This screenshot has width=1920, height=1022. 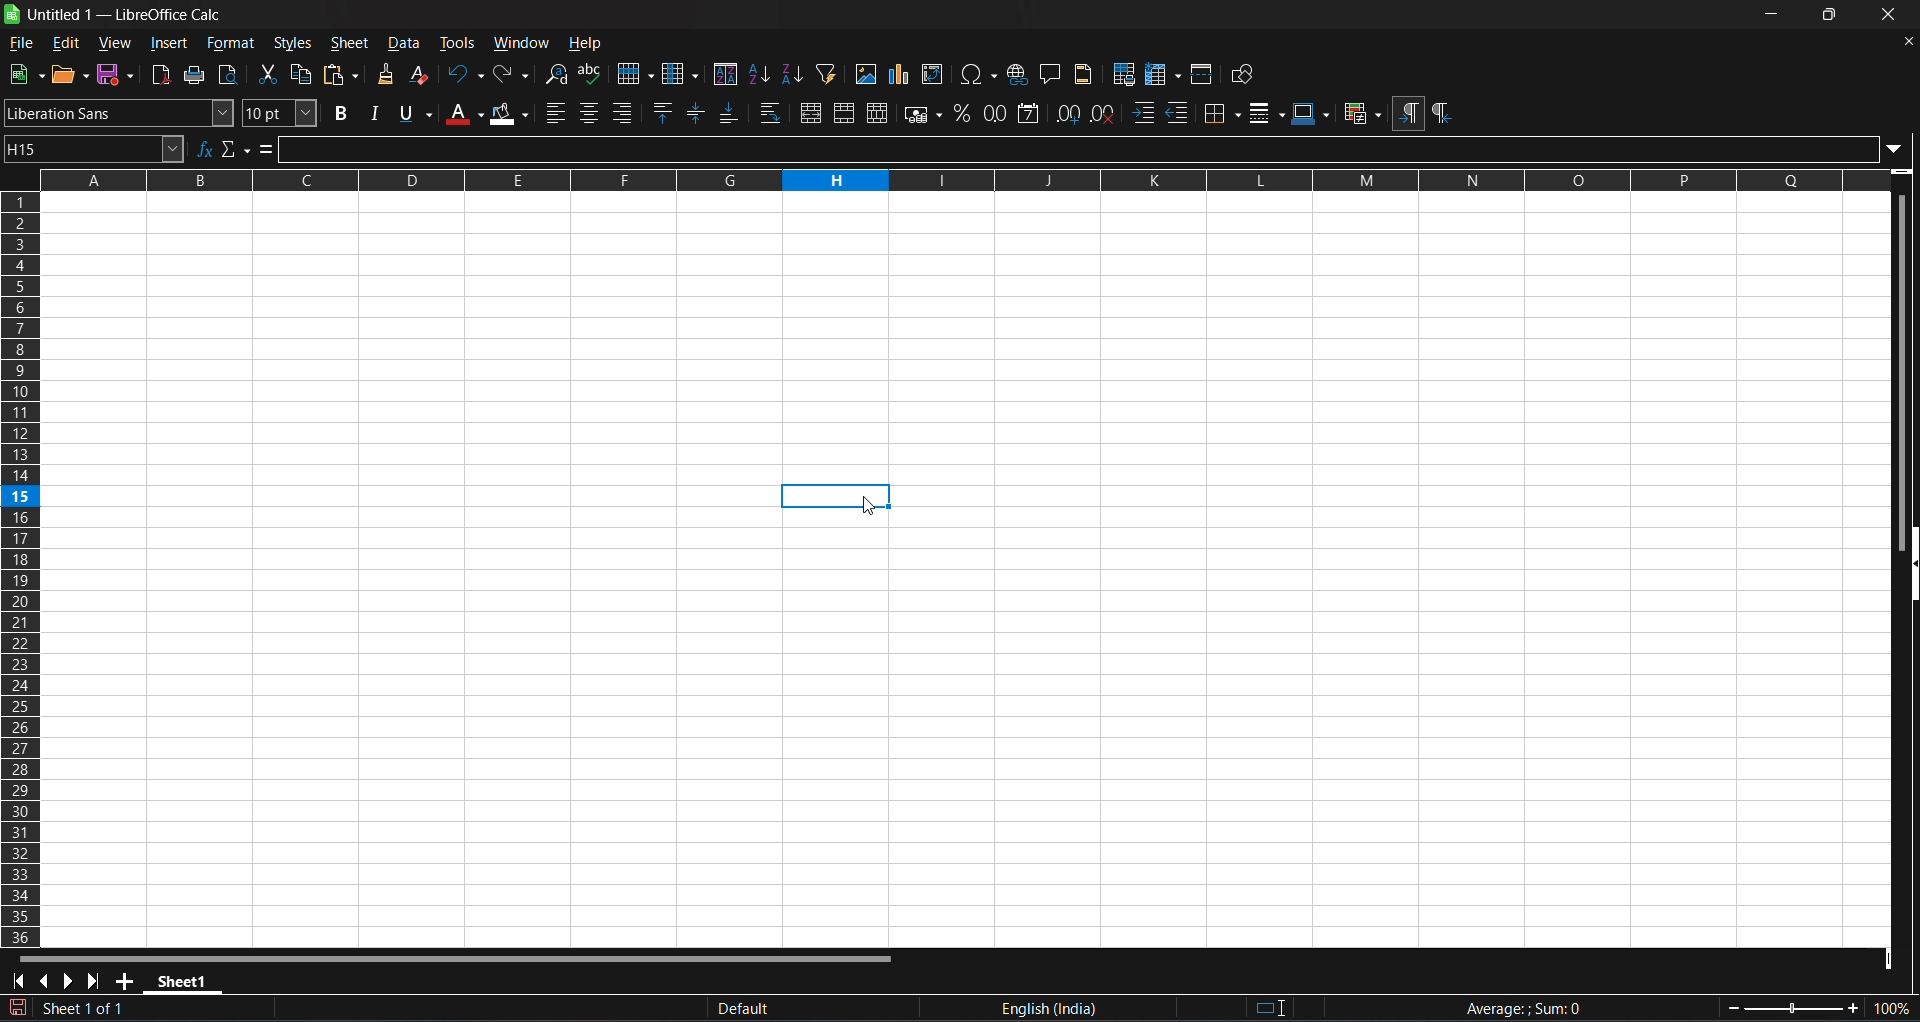 What do you see at coordinates (297, 44) in the screenshot?
I see `styles` at bounding box center [297, 44].